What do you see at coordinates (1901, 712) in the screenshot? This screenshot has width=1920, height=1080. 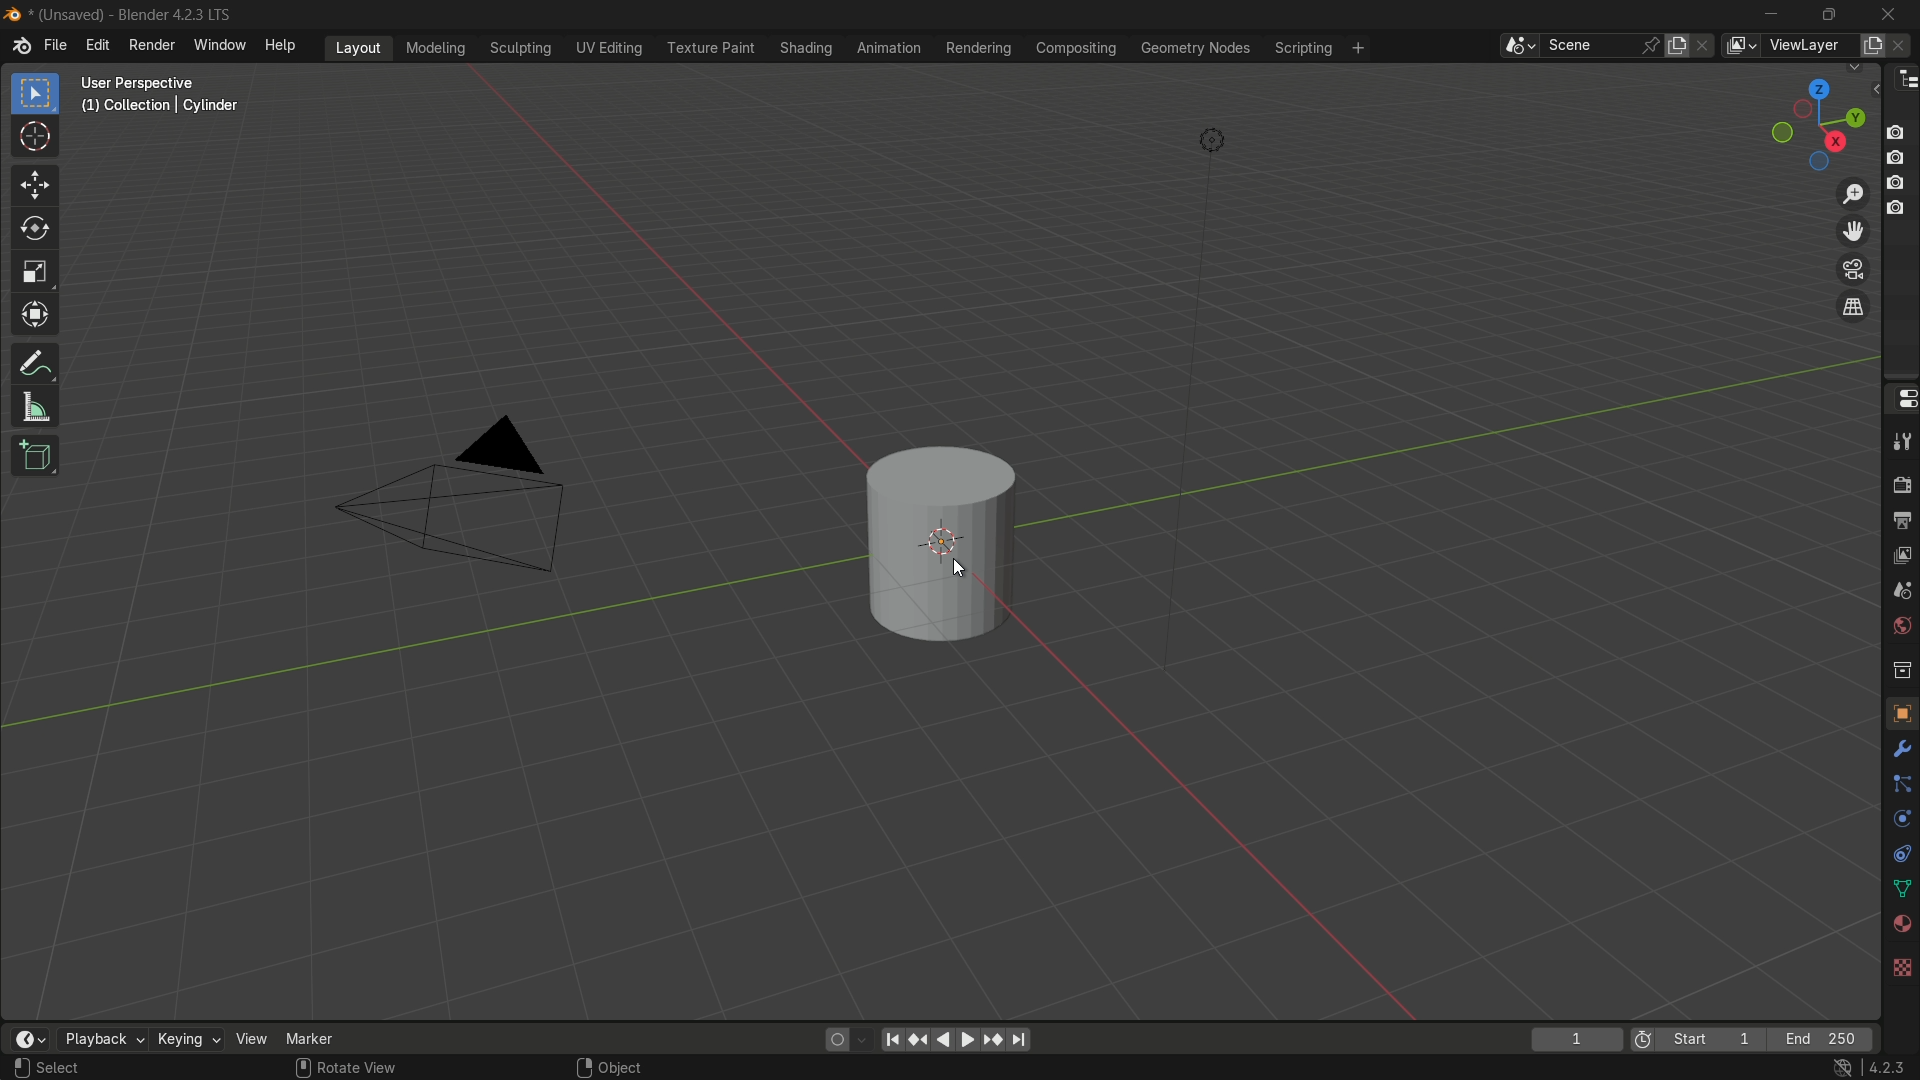 I see `object` at bounding box center [1901, 712].